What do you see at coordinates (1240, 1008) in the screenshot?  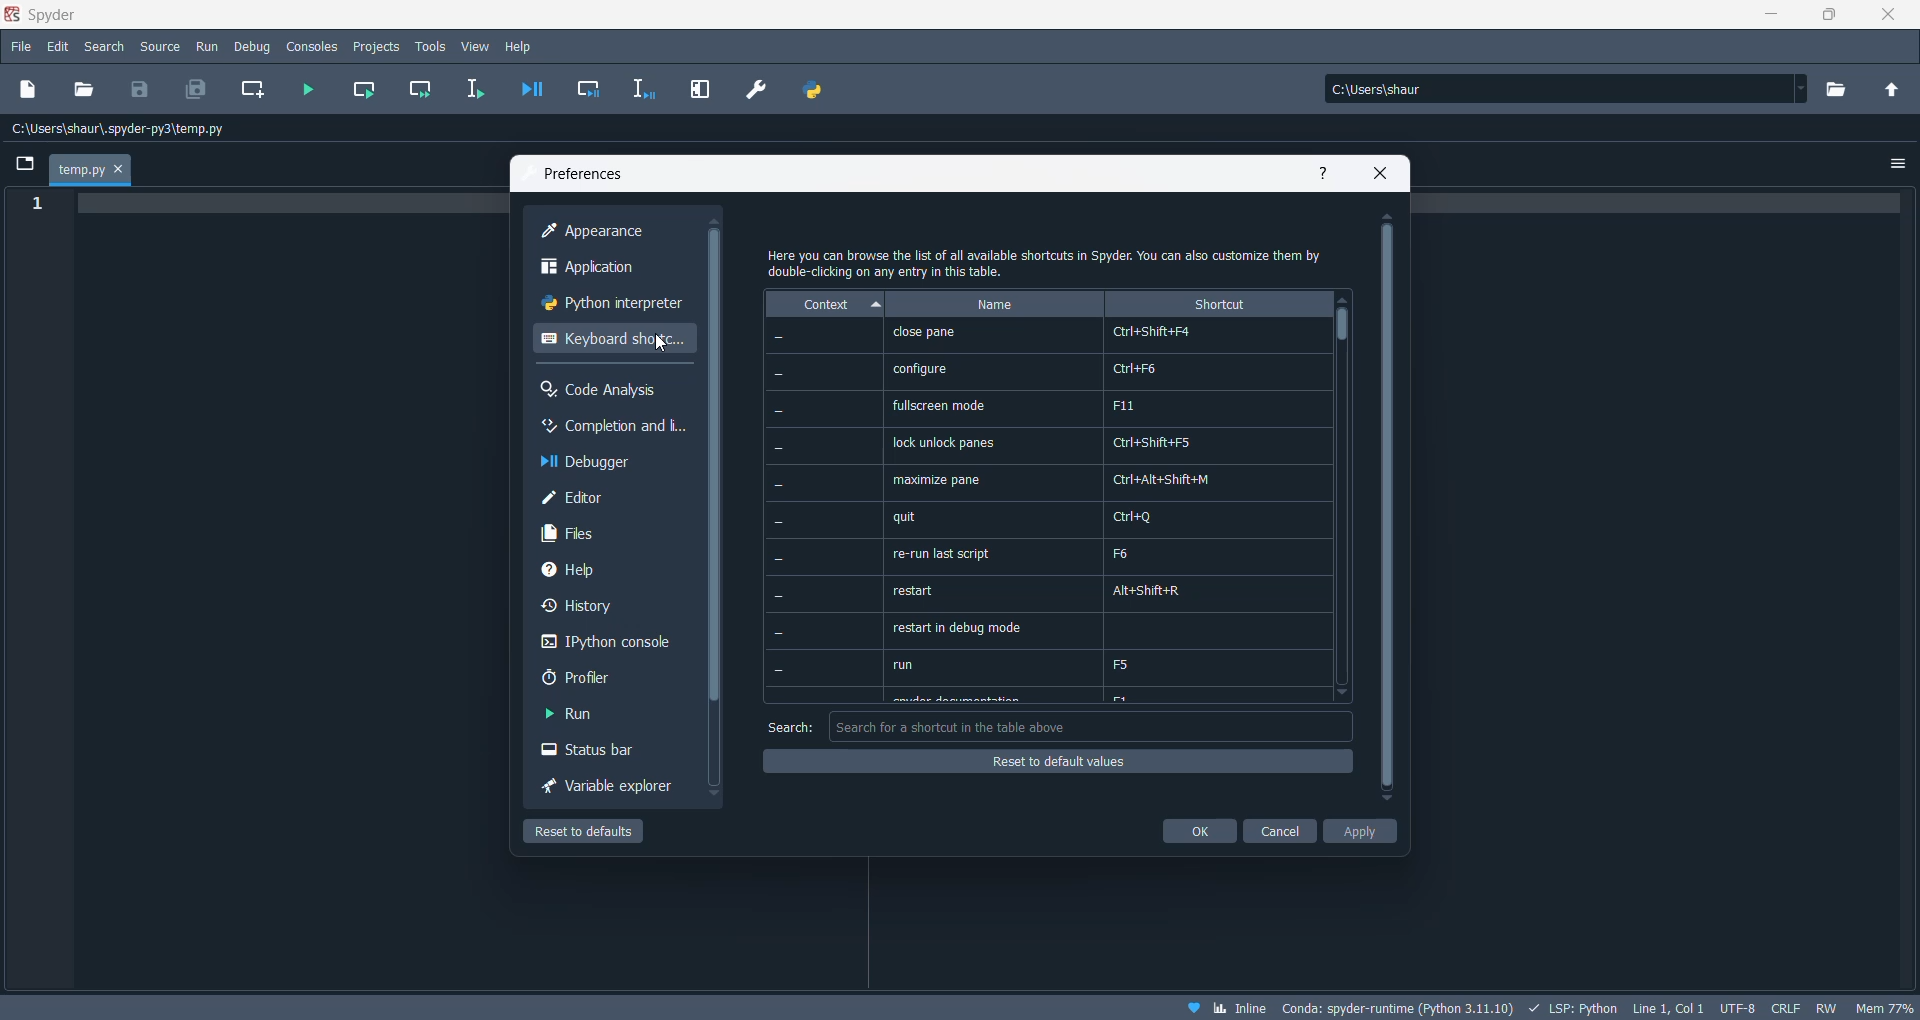 I see `inline` at bounding box center [1240, 1008].